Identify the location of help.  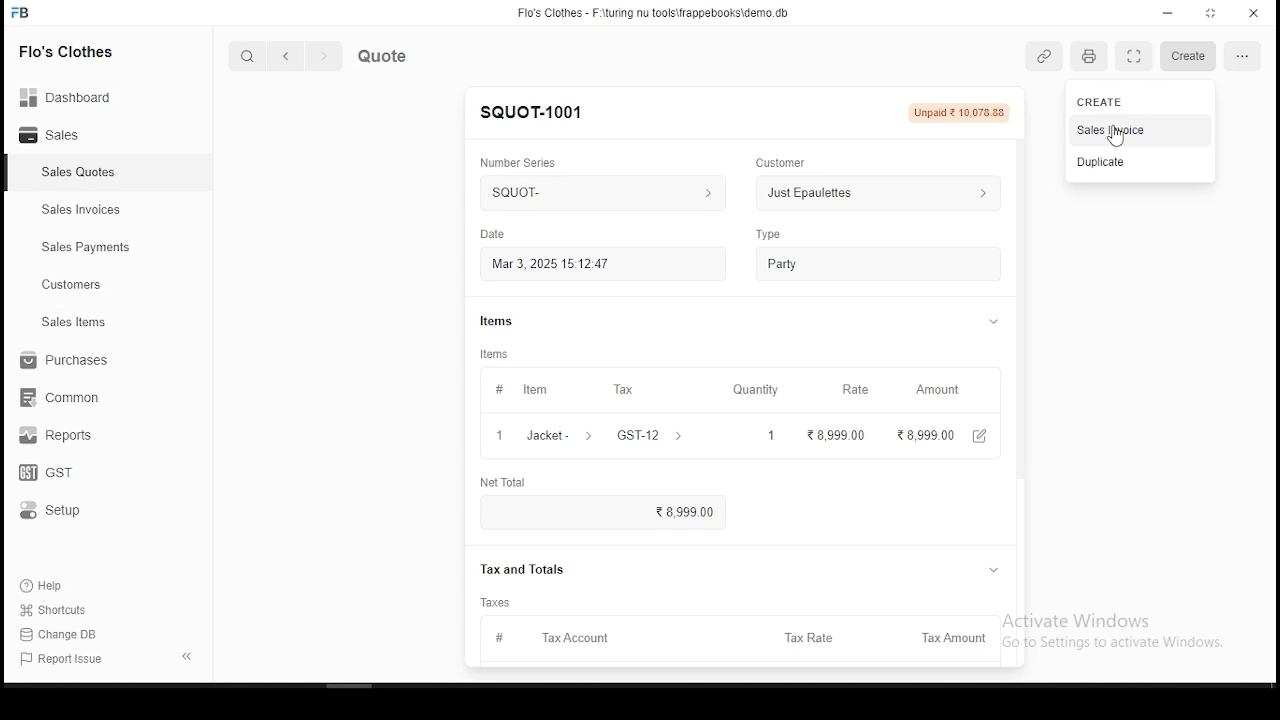
(48, 585).